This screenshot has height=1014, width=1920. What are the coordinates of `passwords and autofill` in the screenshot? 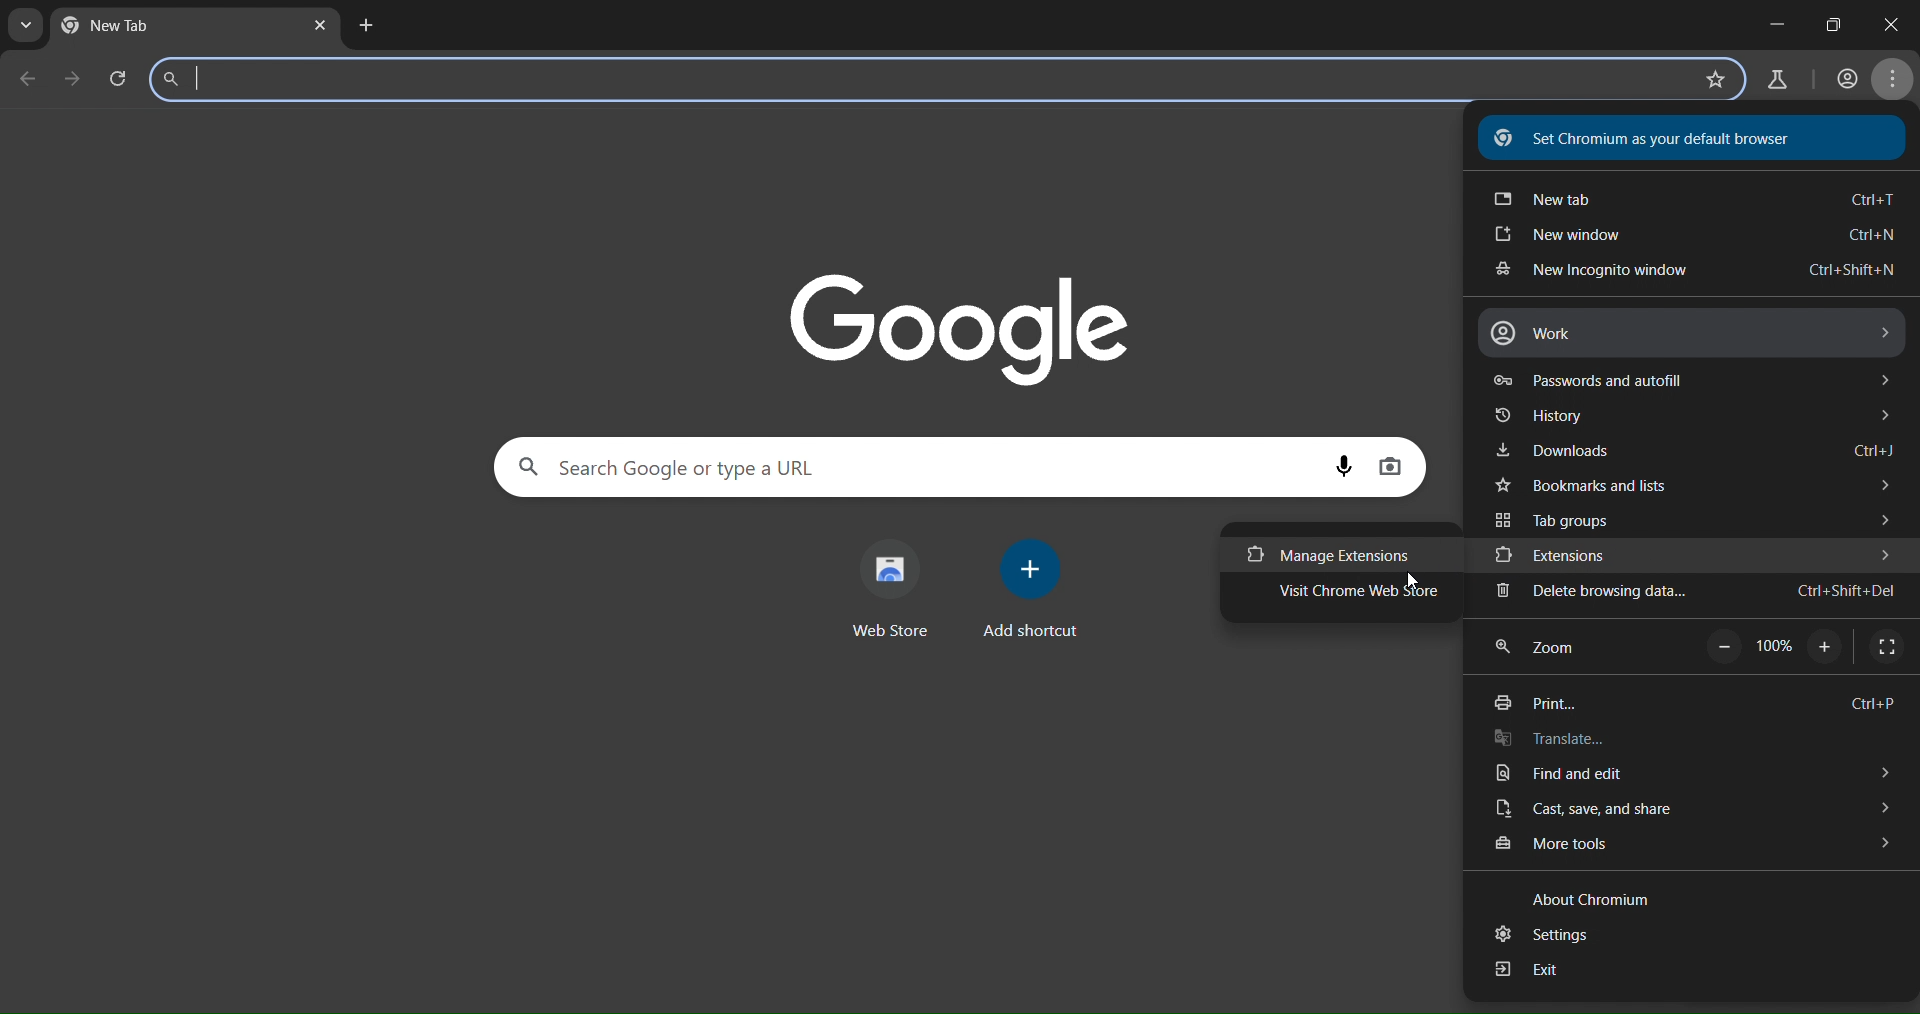 It's located at (1698, 382).